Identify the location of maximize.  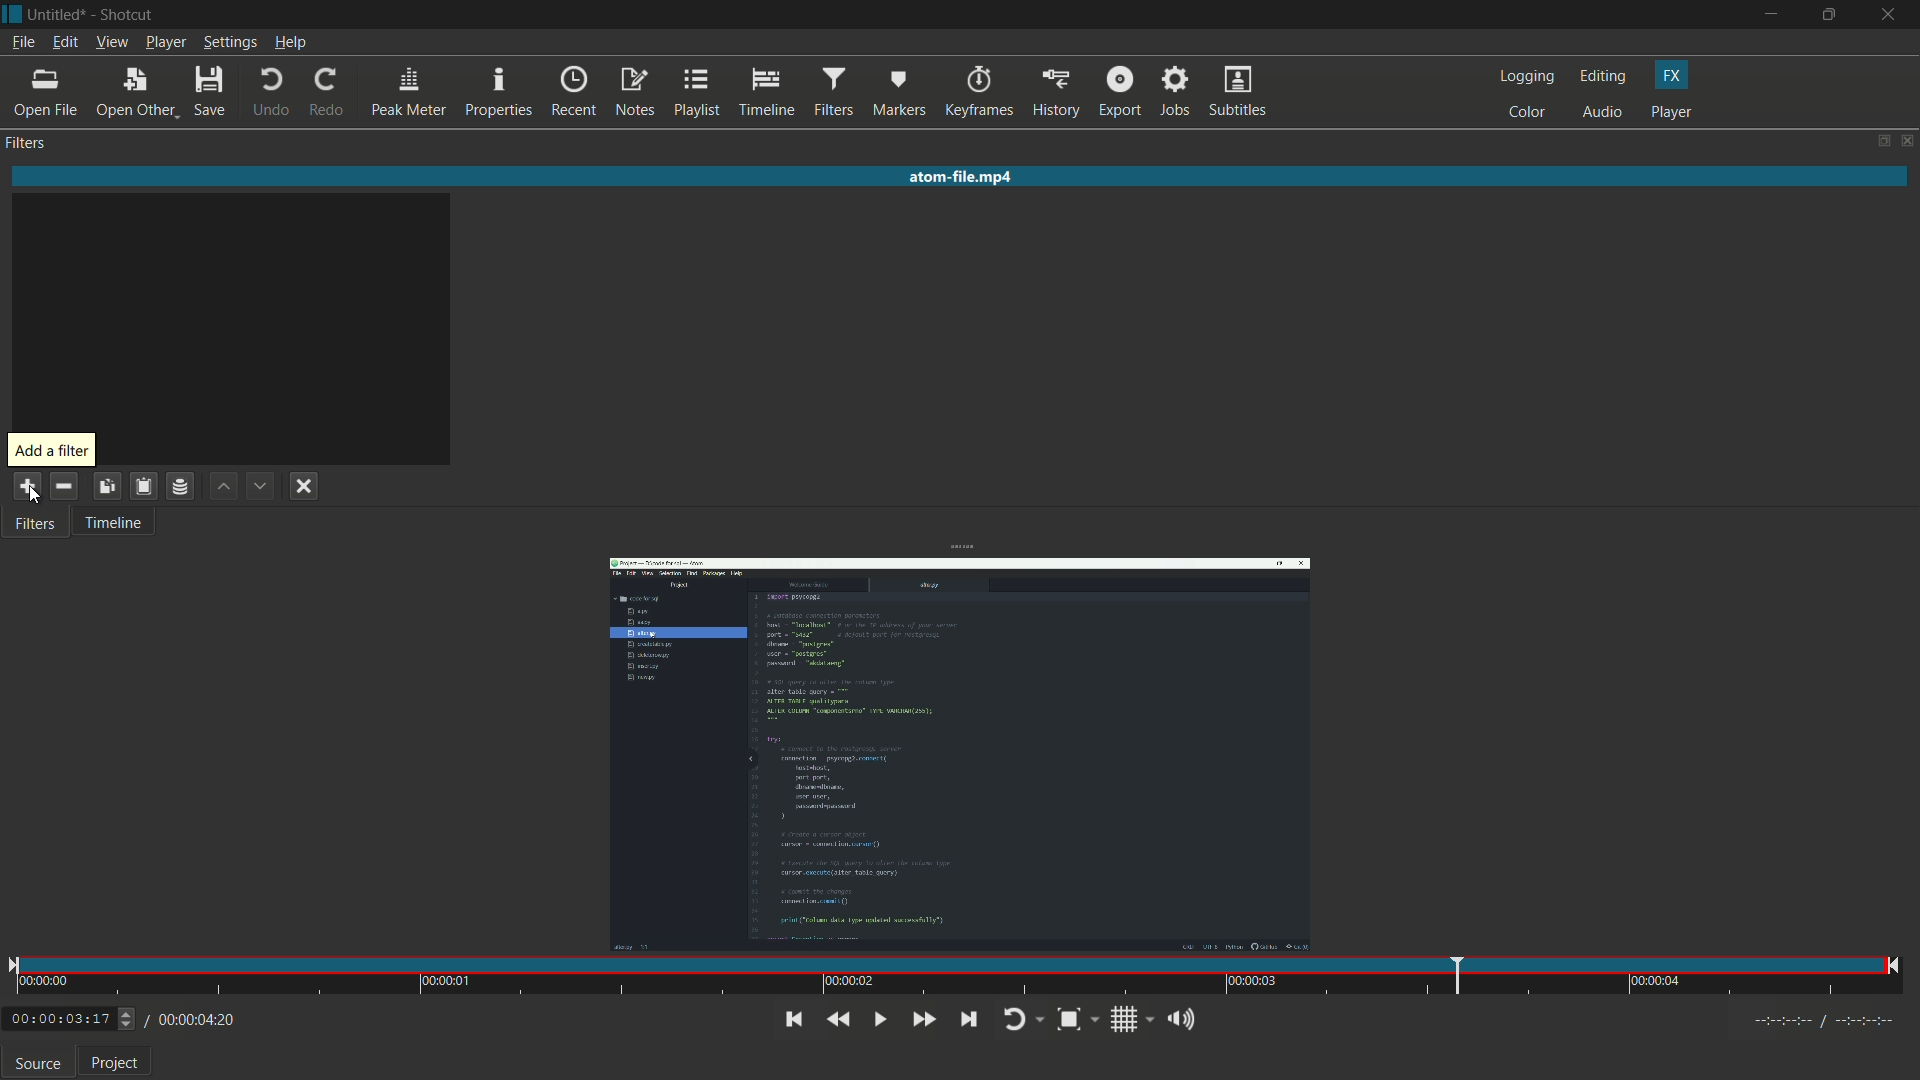
(1832, 15).